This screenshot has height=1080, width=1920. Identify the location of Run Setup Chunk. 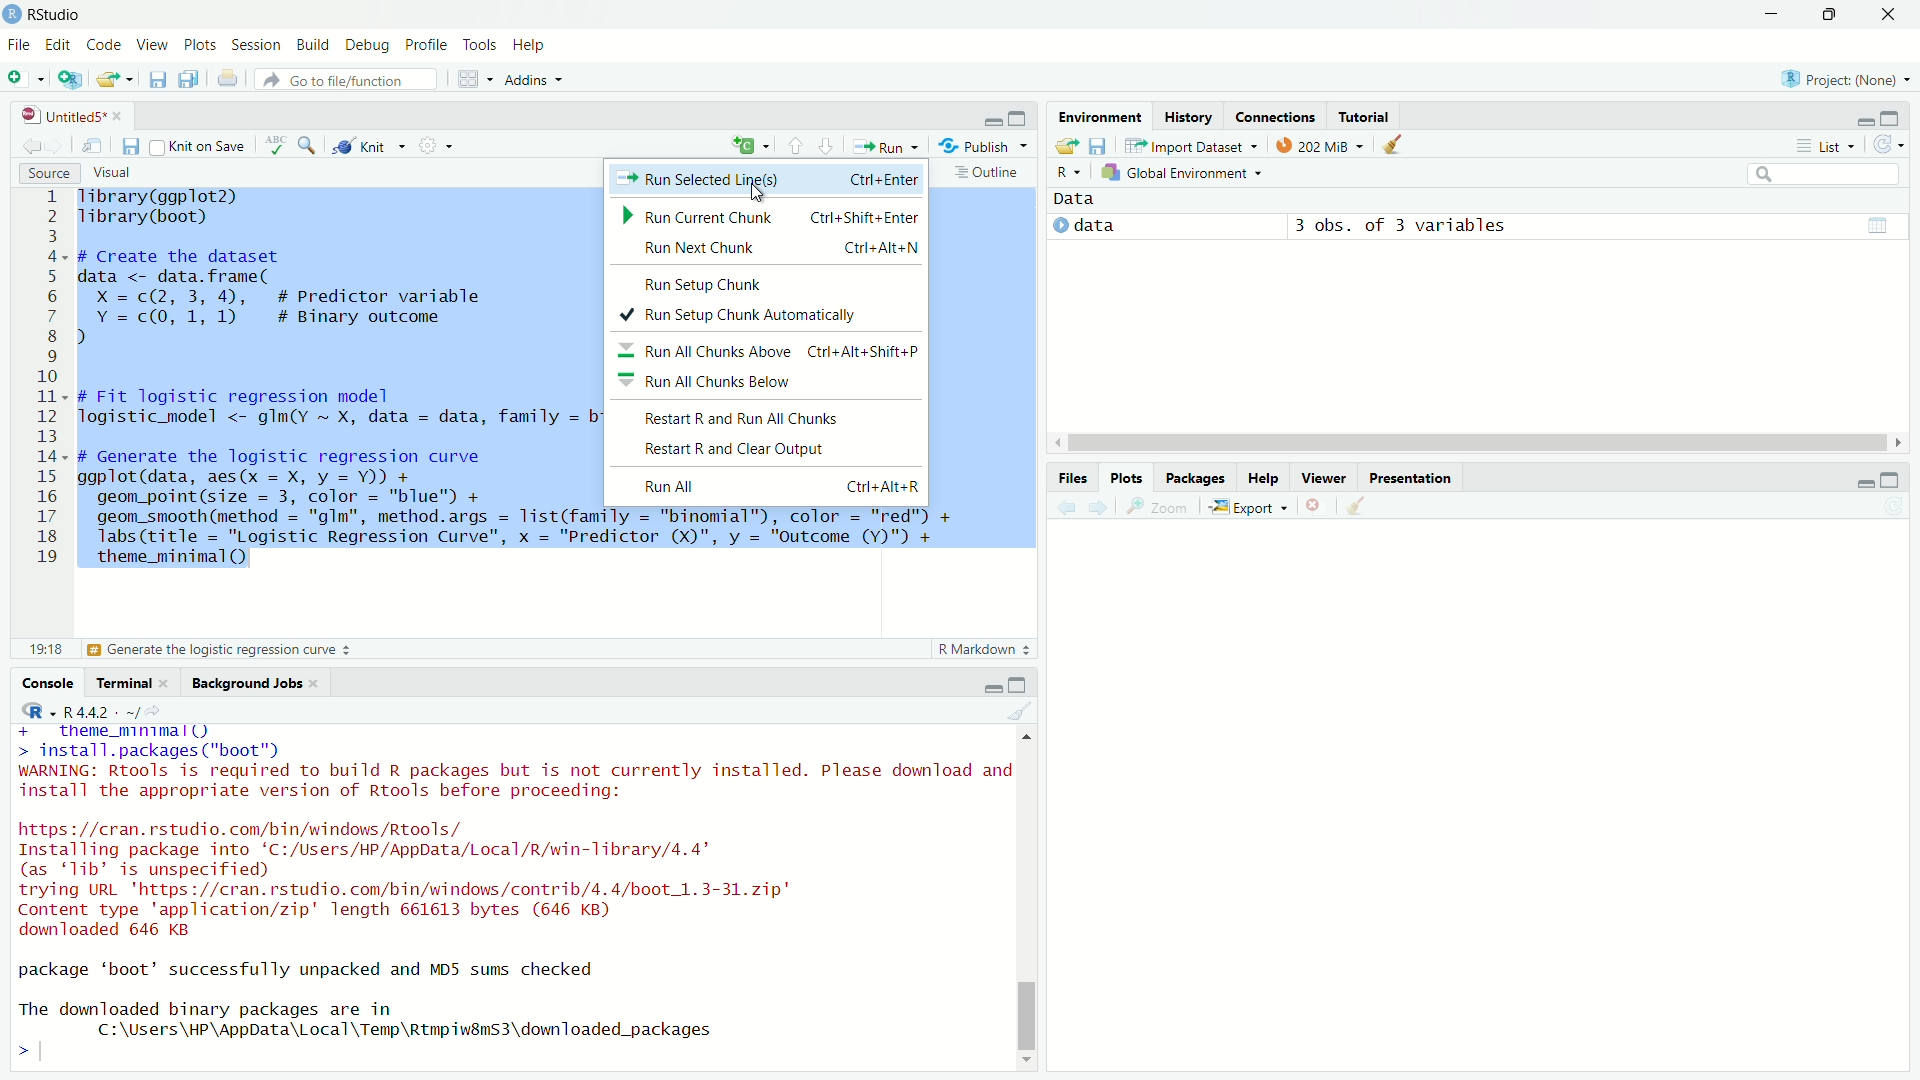
(768, 282).